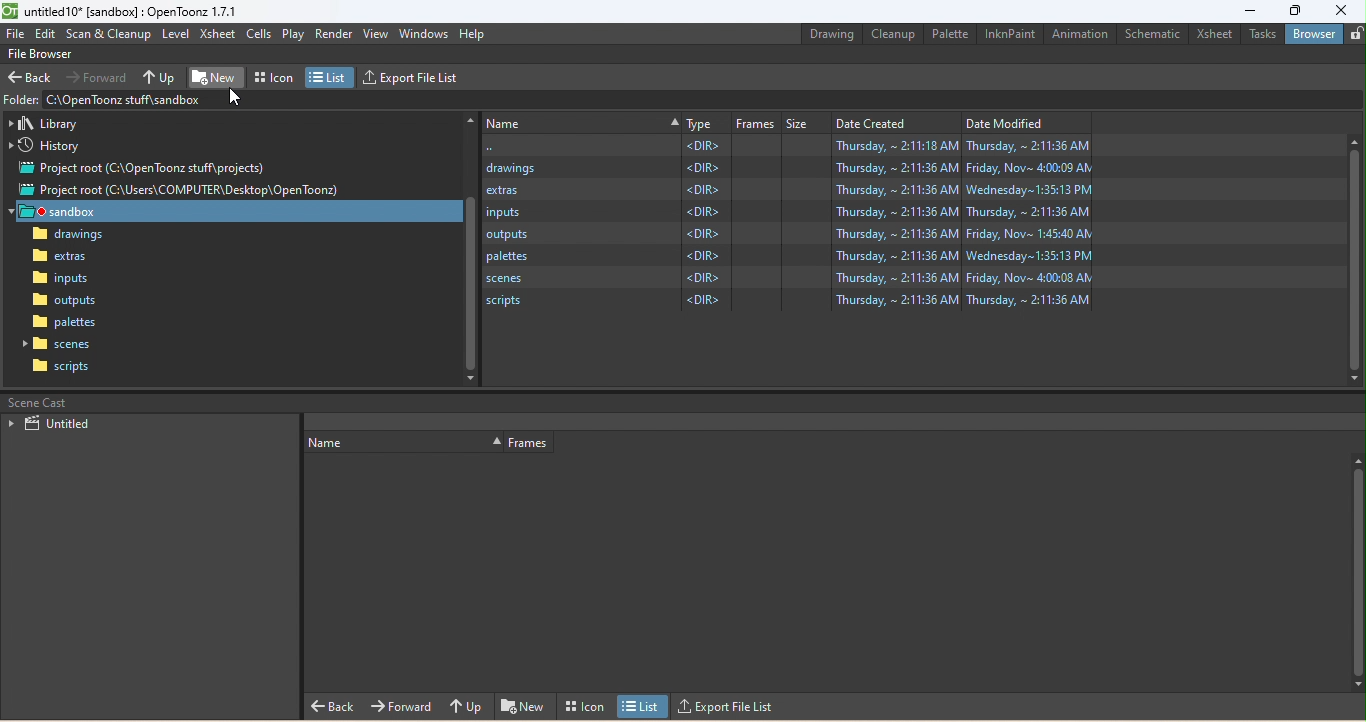  Describe the element at coordinates (1355, 33) in the screenshot. I see `lock rooms tab` at that location.